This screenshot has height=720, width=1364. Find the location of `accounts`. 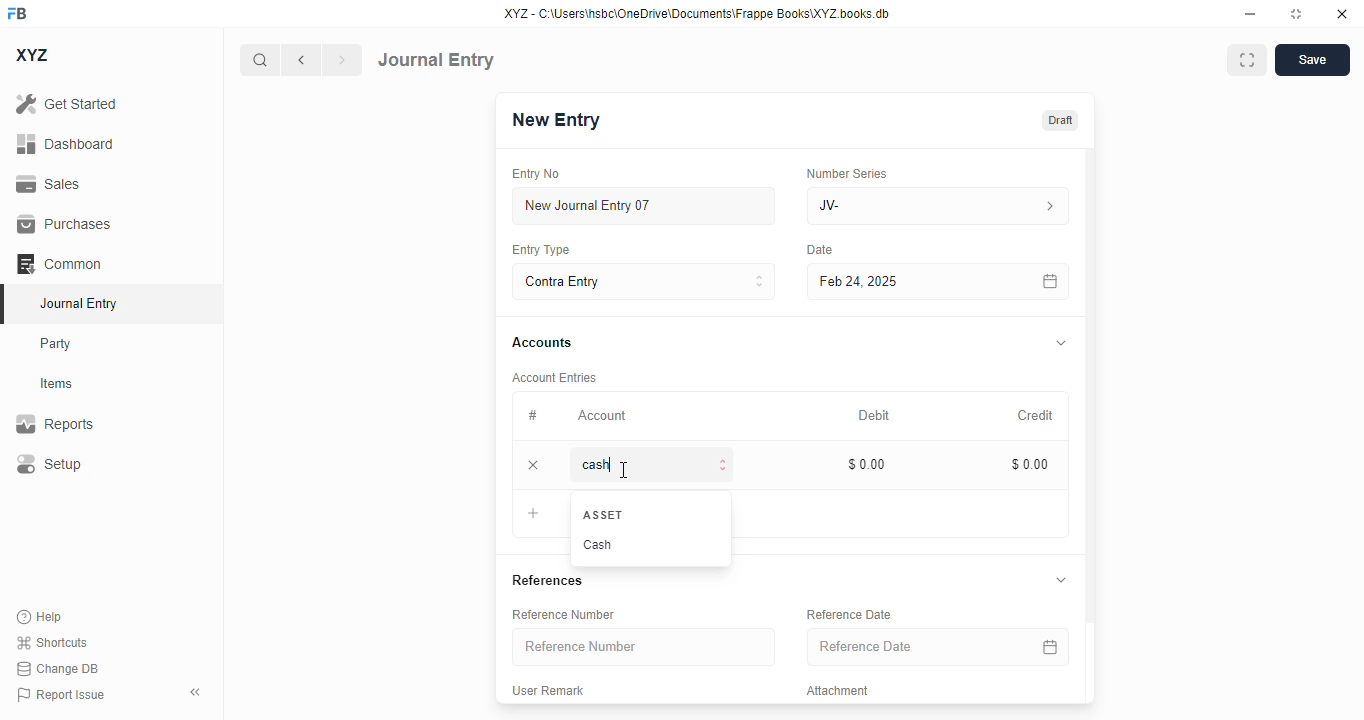

accounts is located at coordinates (542, 344).